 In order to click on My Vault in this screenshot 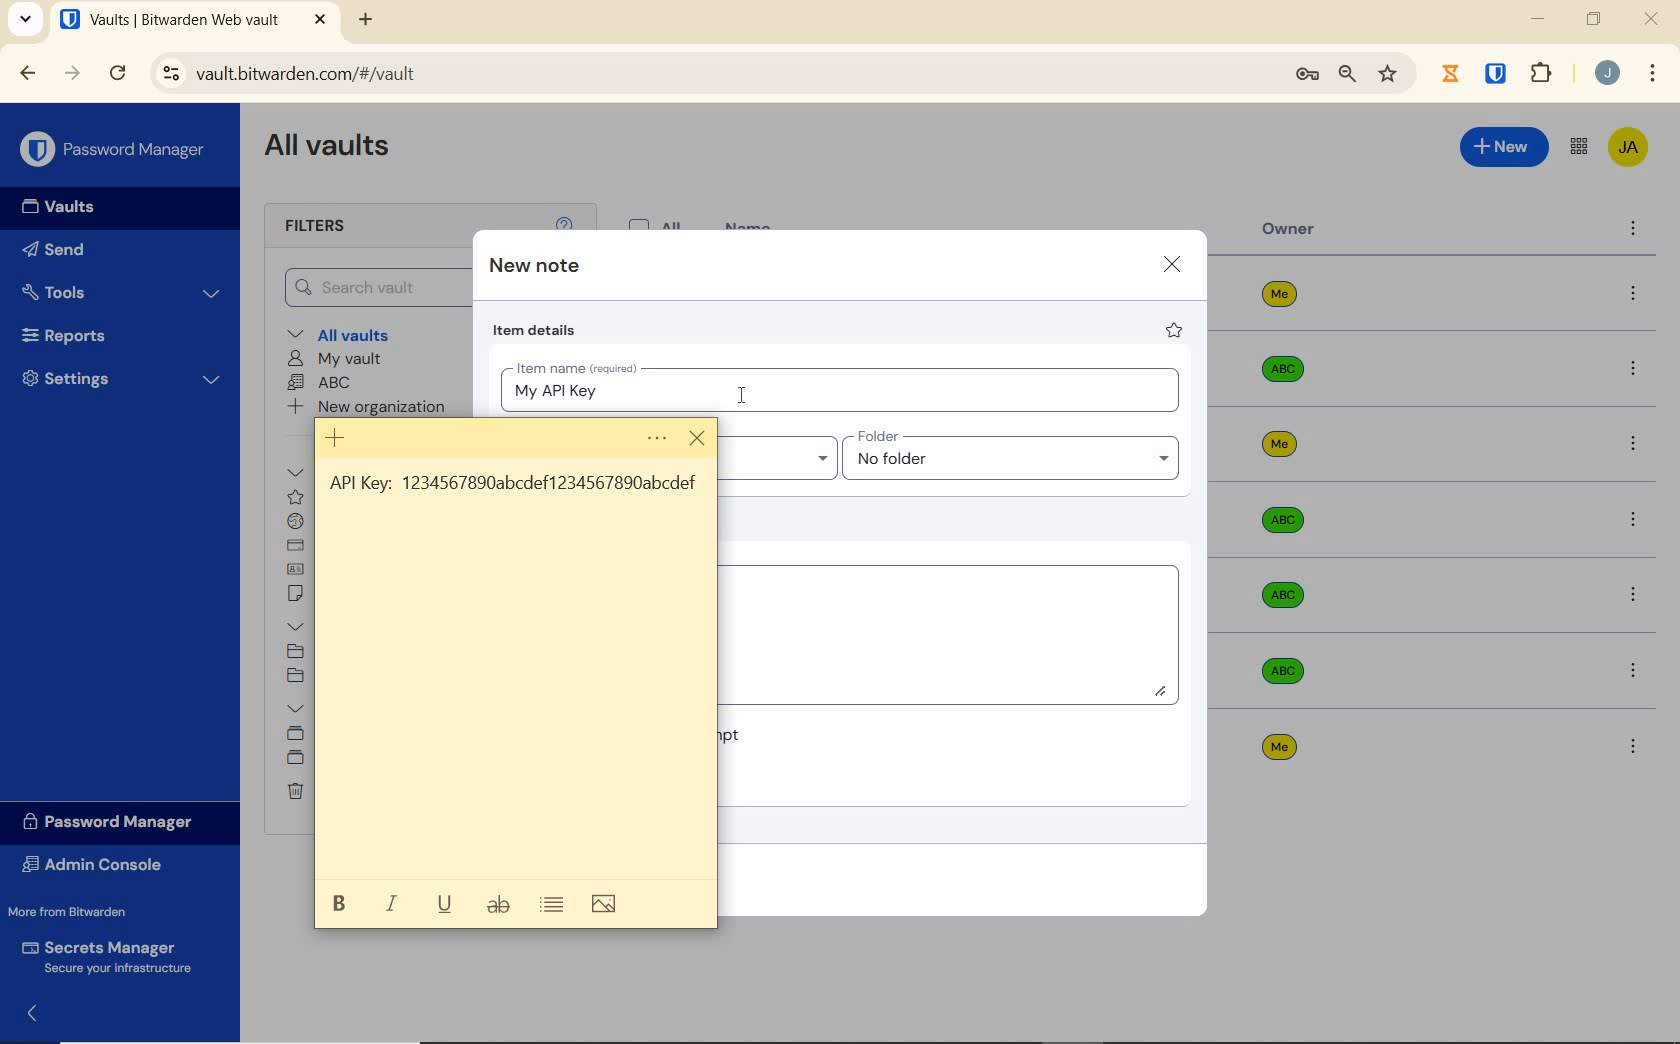, I will do `click(337, 359)`.